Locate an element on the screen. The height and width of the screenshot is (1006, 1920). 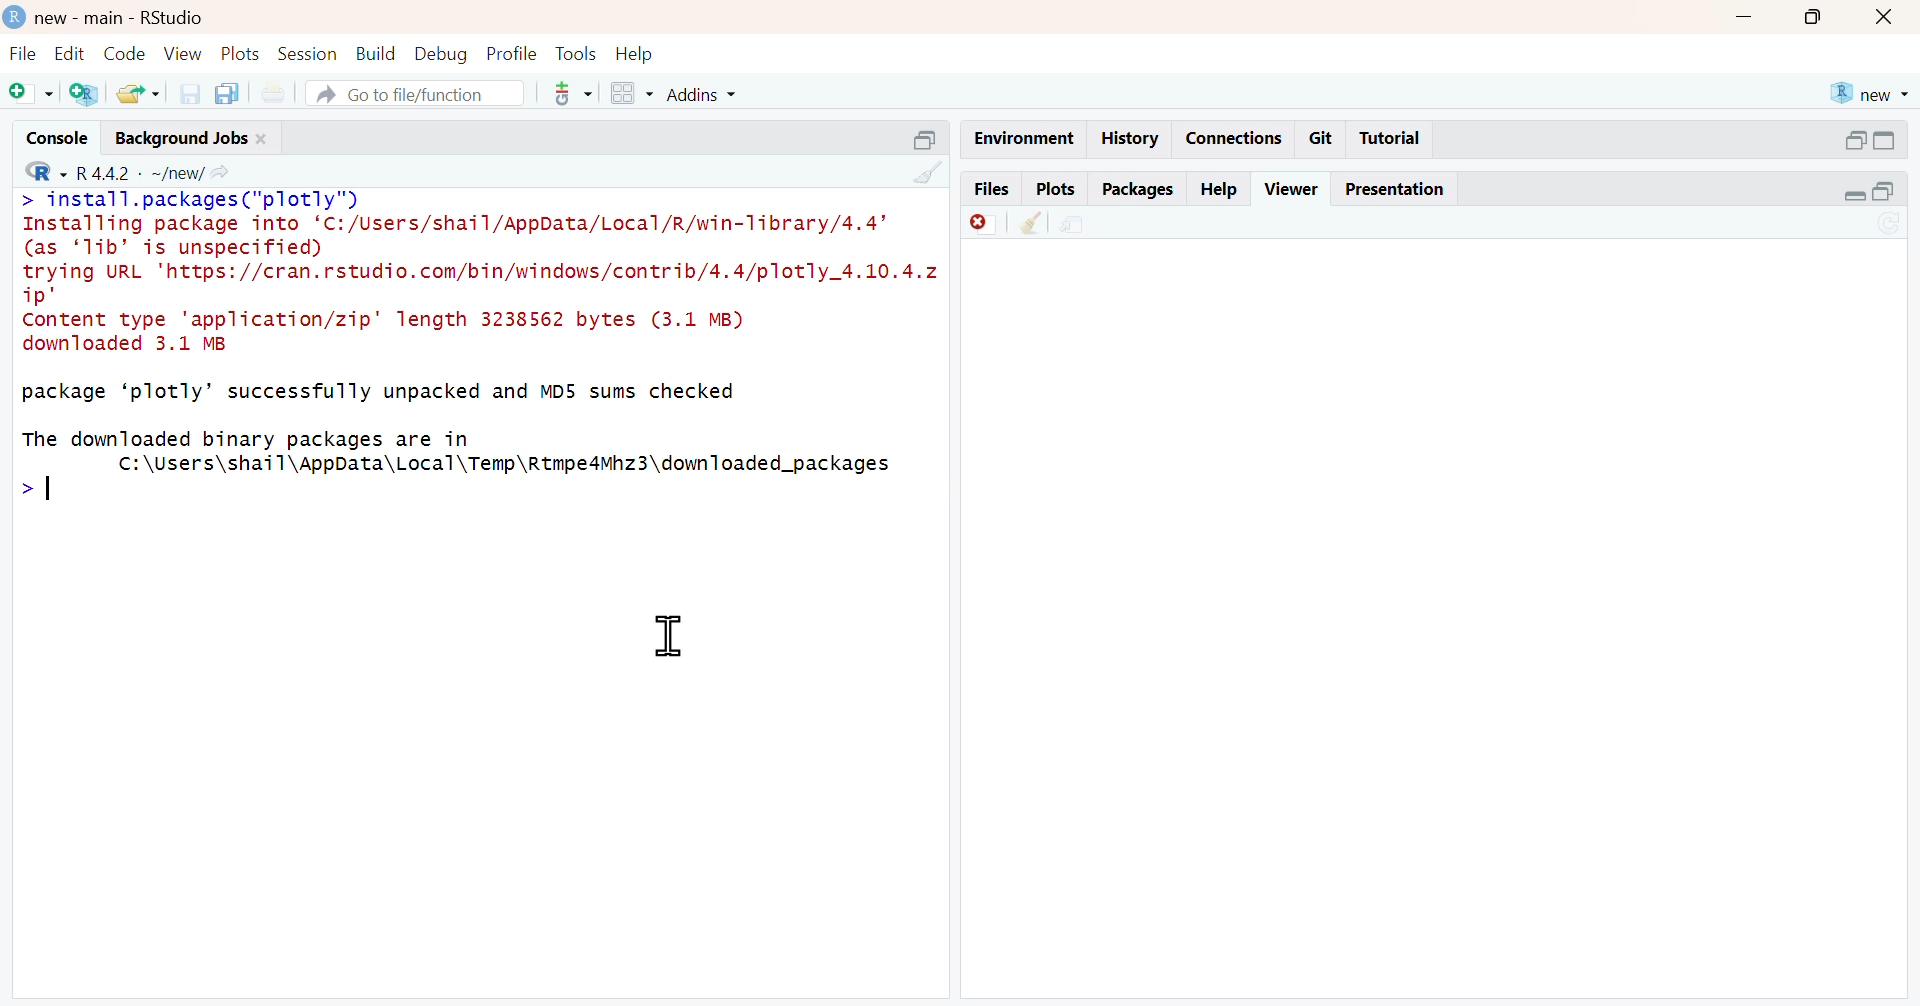
show in new window is located at coordinates (1076, 223).